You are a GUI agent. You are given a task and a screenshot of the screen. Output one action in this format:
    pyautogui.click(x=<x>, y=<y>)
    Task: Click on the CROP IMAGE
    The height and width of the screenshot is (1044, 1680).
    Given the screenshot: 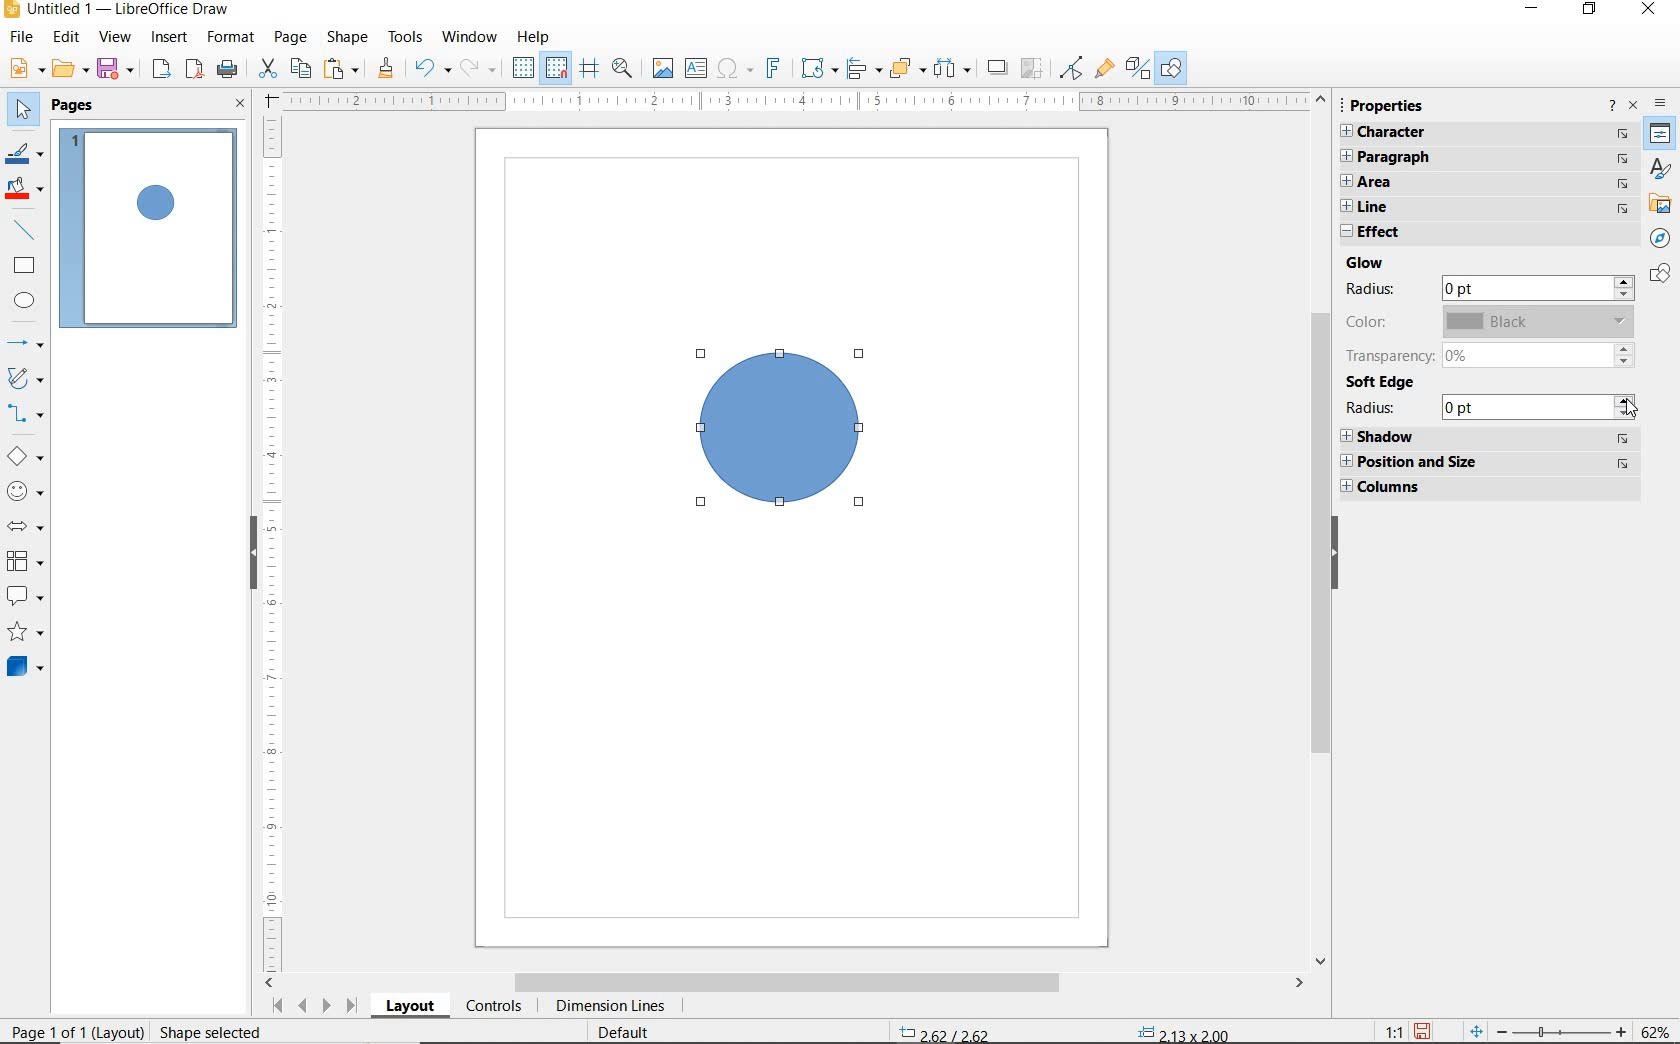 What is the action you would take?
    pyautogui.click(x=1033, y=67)
    